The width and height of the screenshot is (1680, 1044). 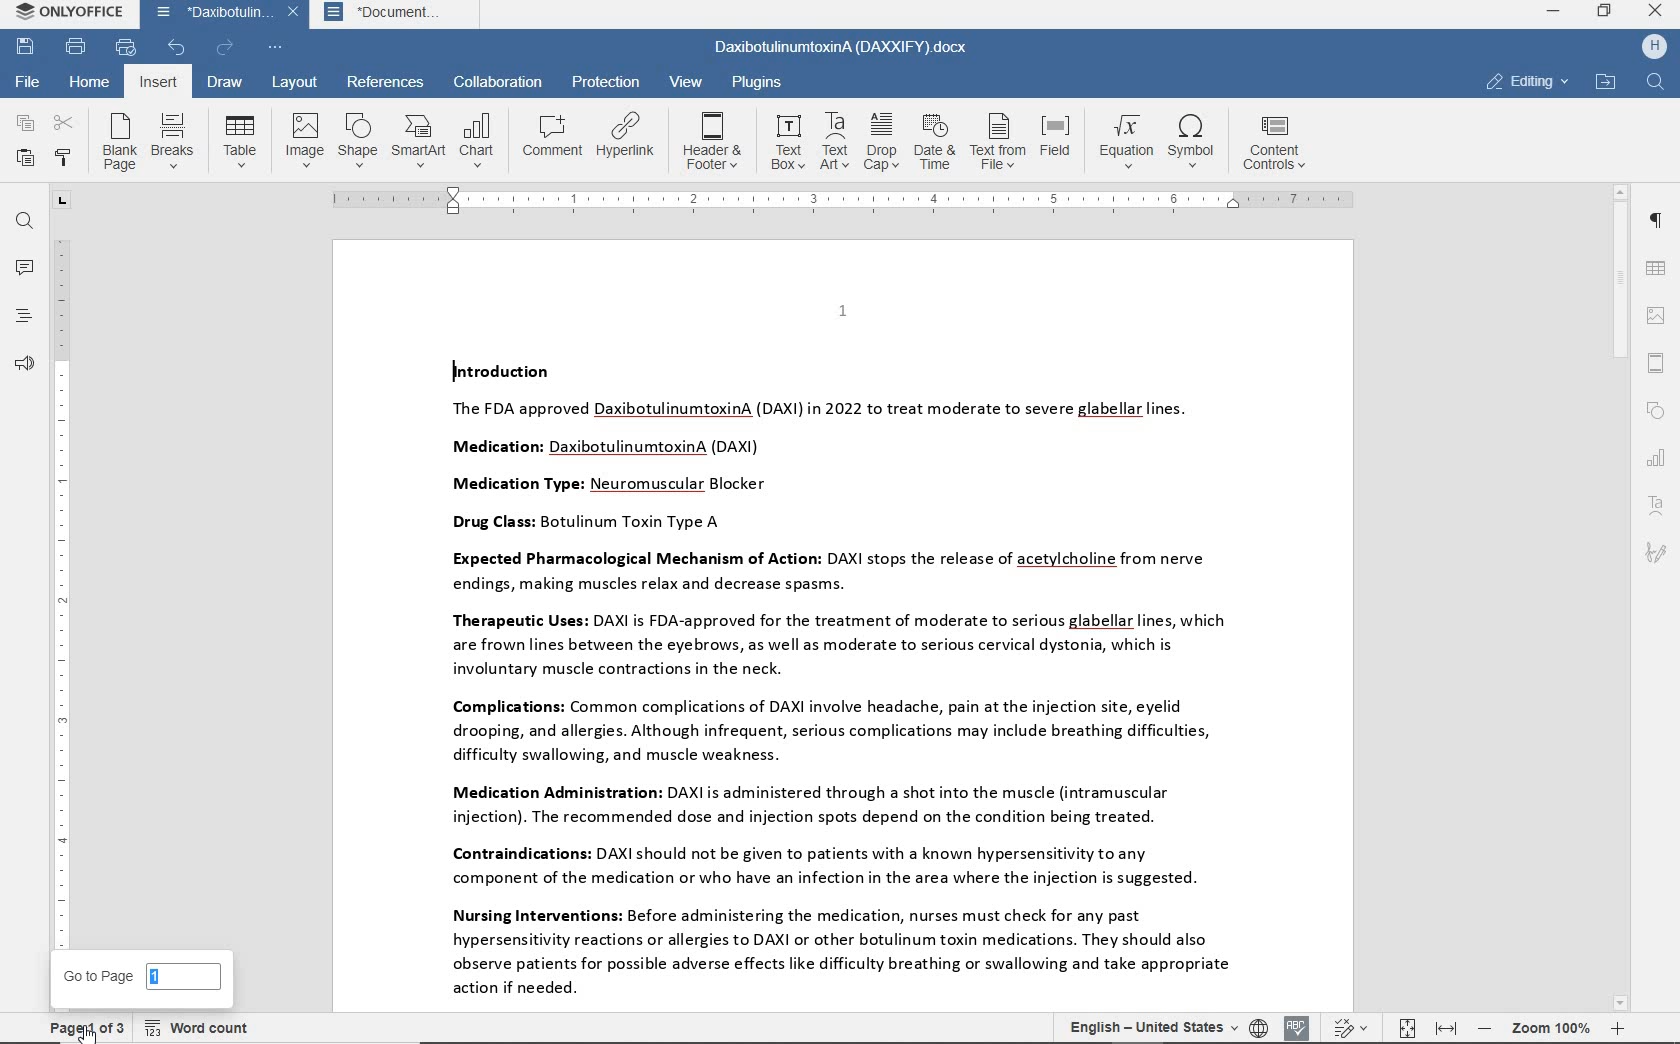 What do you see at coordinates (392, 16) in the screenshot?
I see `*Document...` at bounding box center [392, 16].